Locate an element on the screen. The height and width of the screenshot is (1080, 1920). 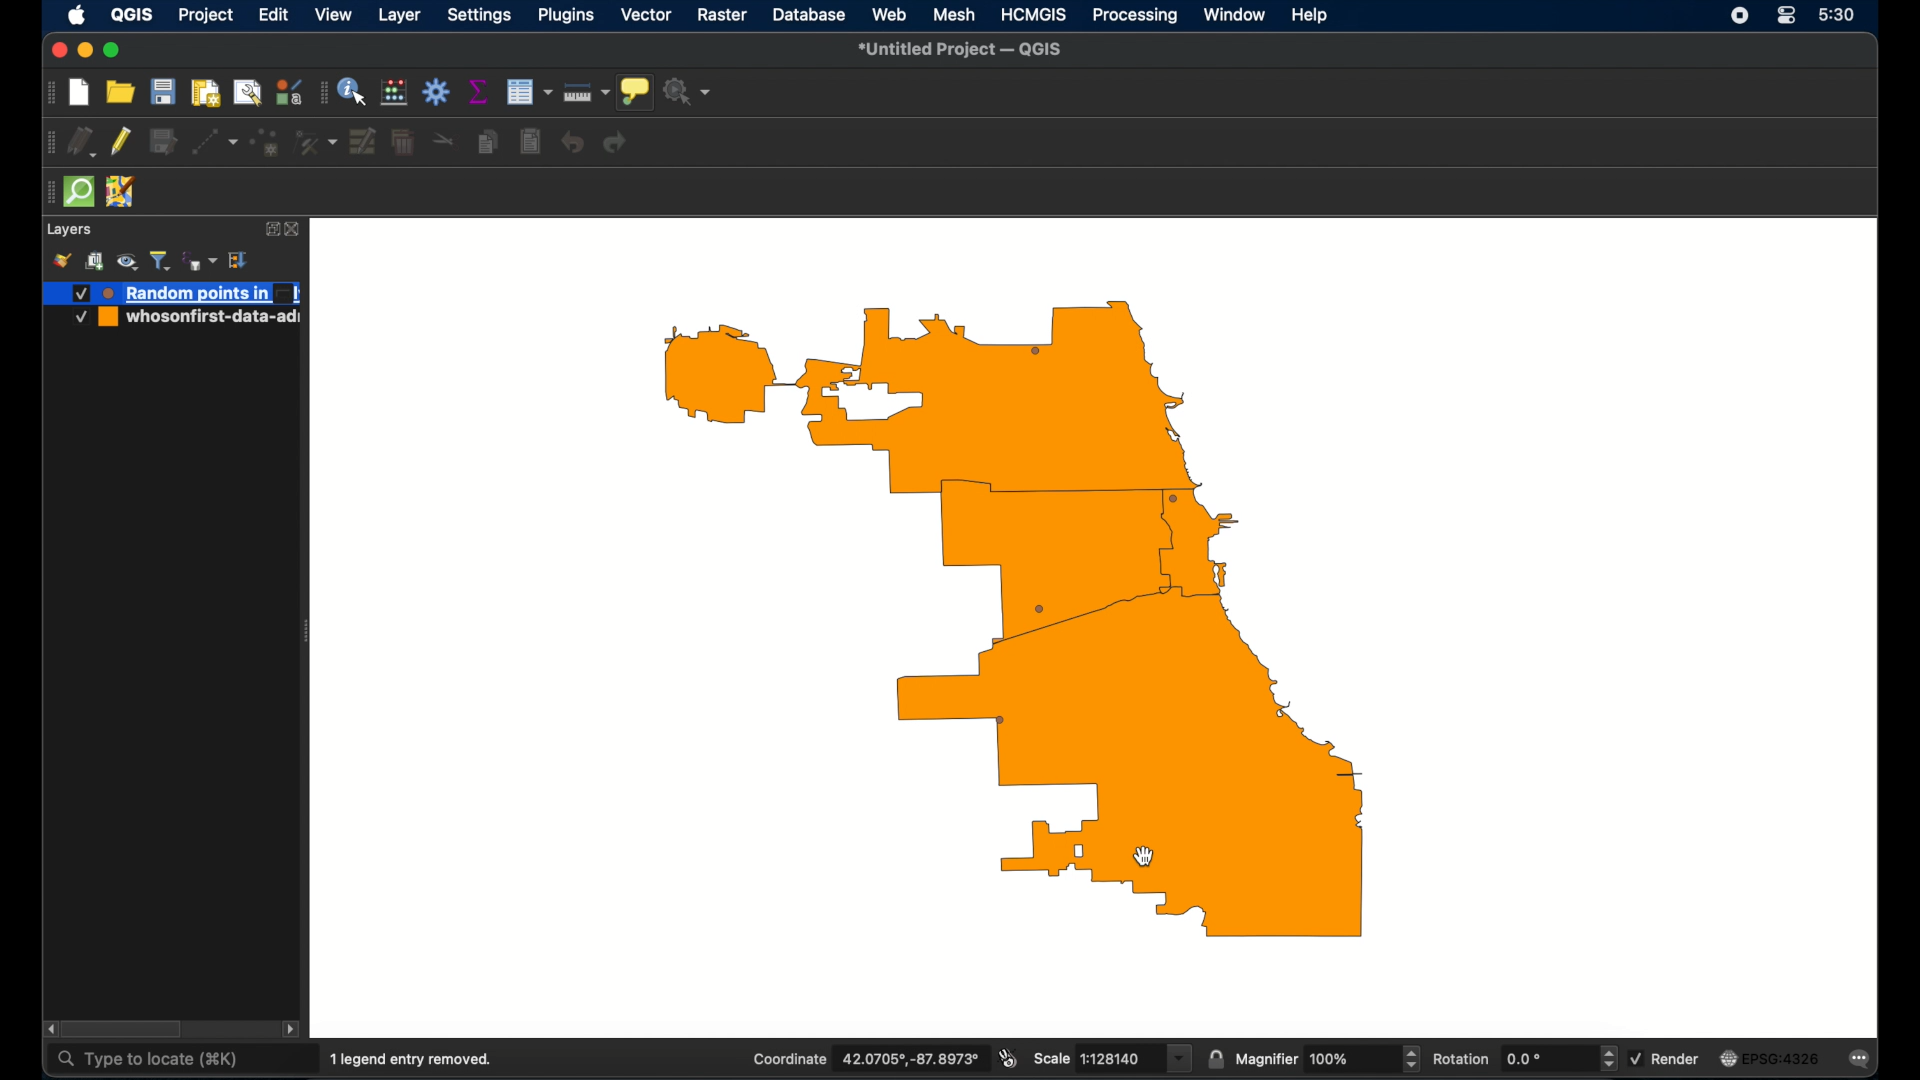
delete selected is located at coordinates (404, 140).